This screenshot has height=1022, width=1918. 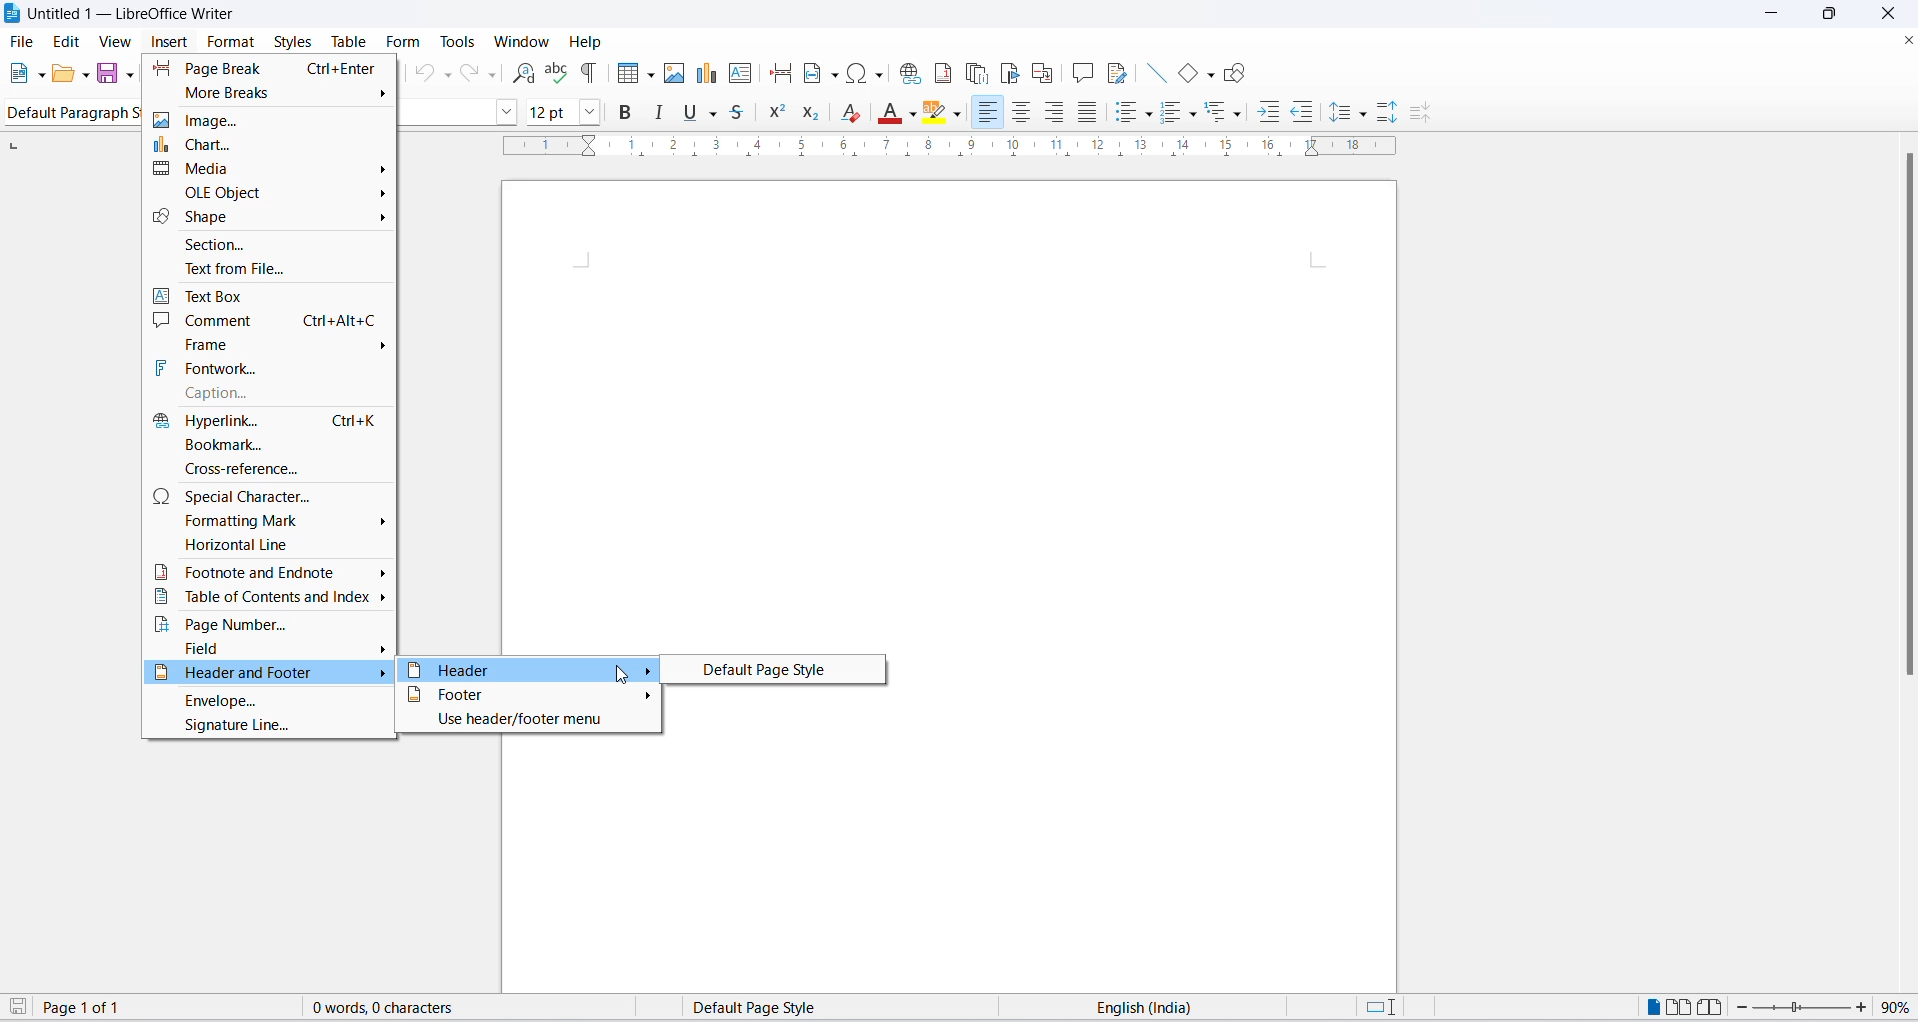 What do you see at coordinates (1181, 69) in the screenshot?
I see `basic shapes` at bounding box center [1181, 69].